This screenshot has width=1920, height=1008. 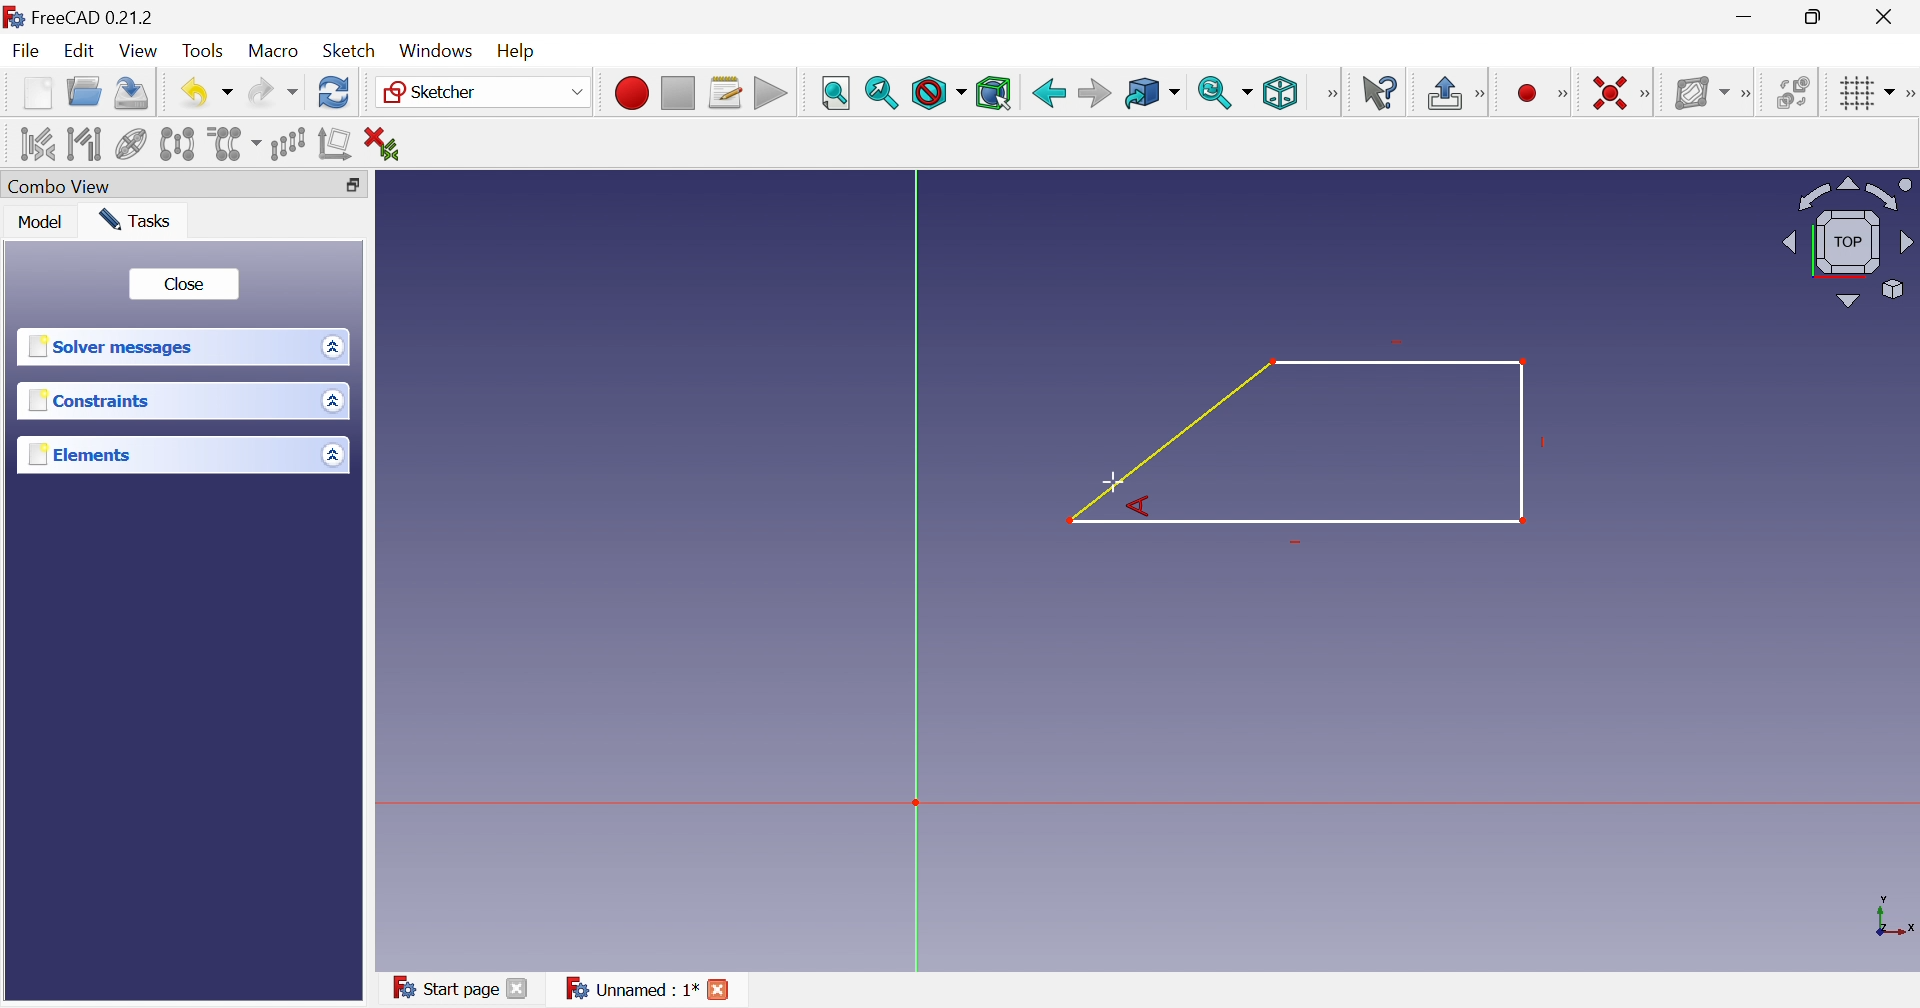 I want to click on Undo, so click(x=190, y=91).